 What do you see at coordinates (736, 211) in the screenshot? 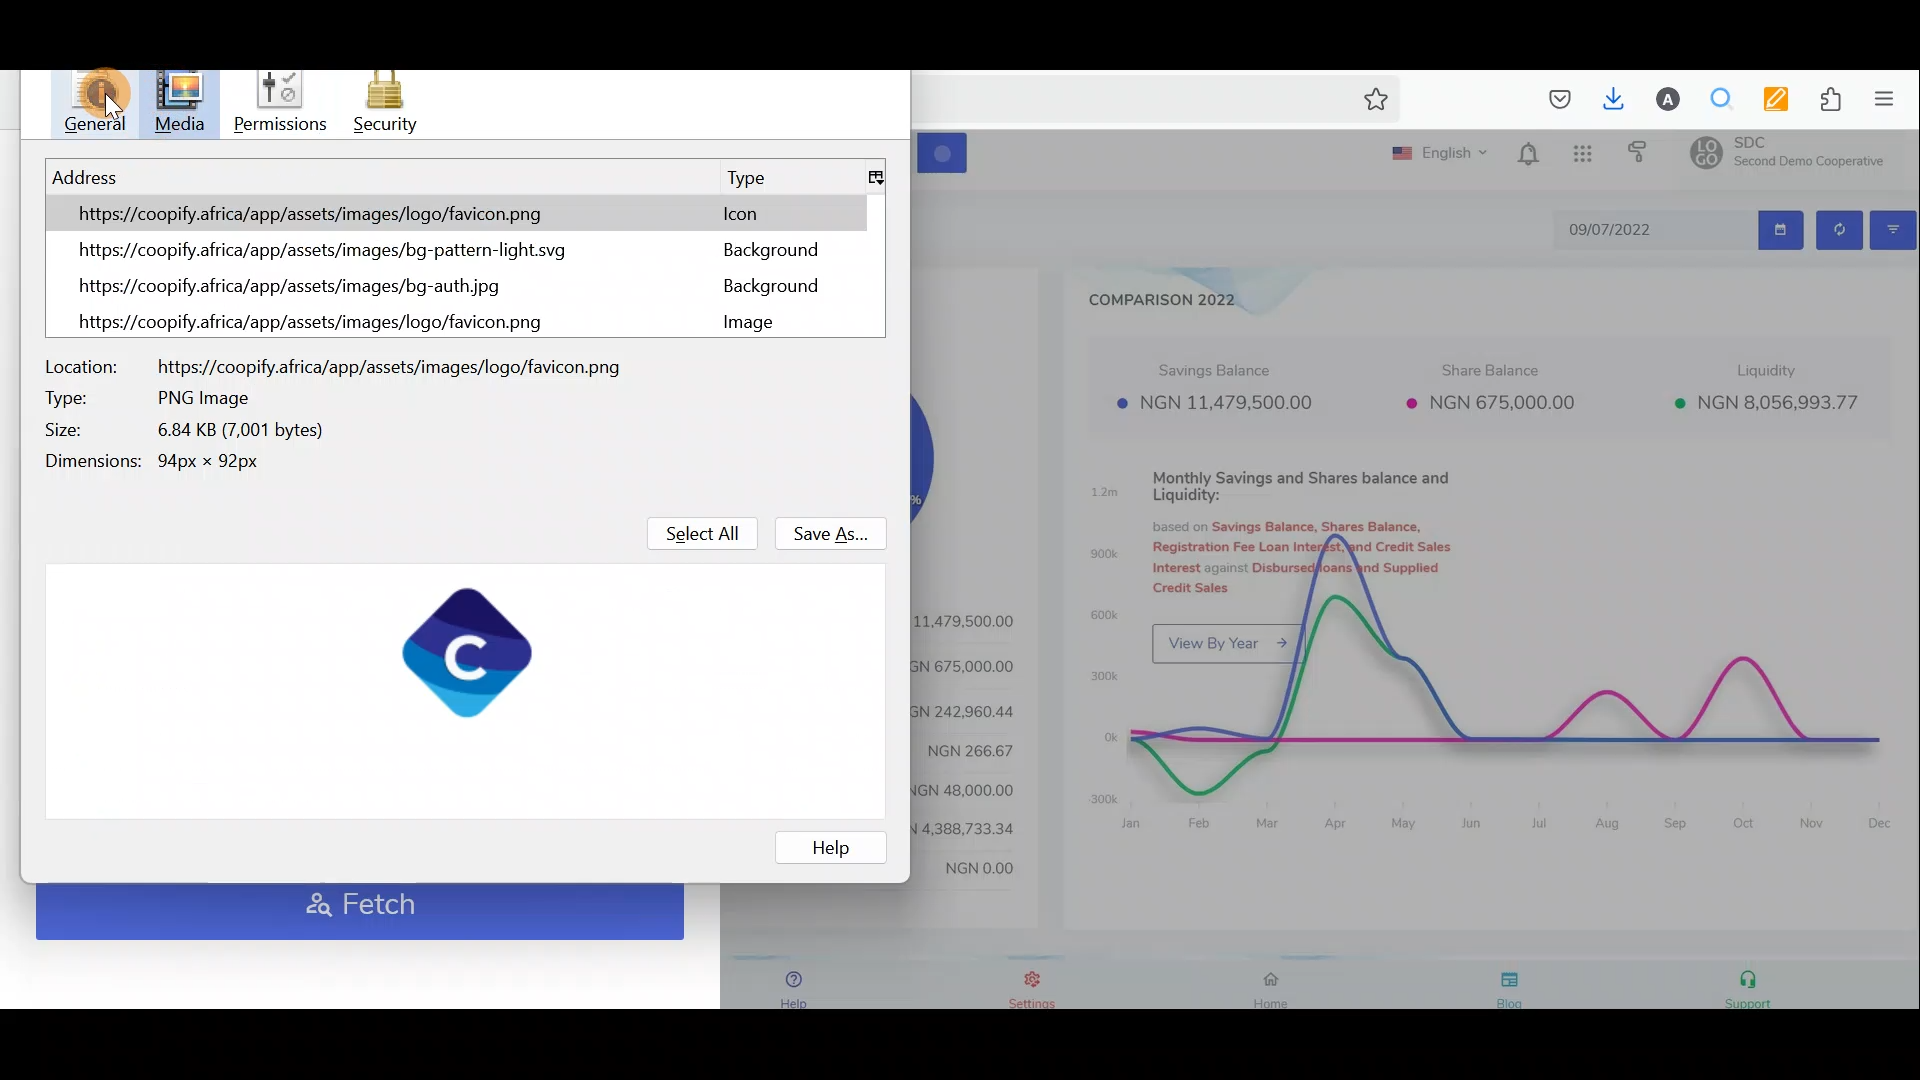
I see `Icon` at bounding box center [736, 211].